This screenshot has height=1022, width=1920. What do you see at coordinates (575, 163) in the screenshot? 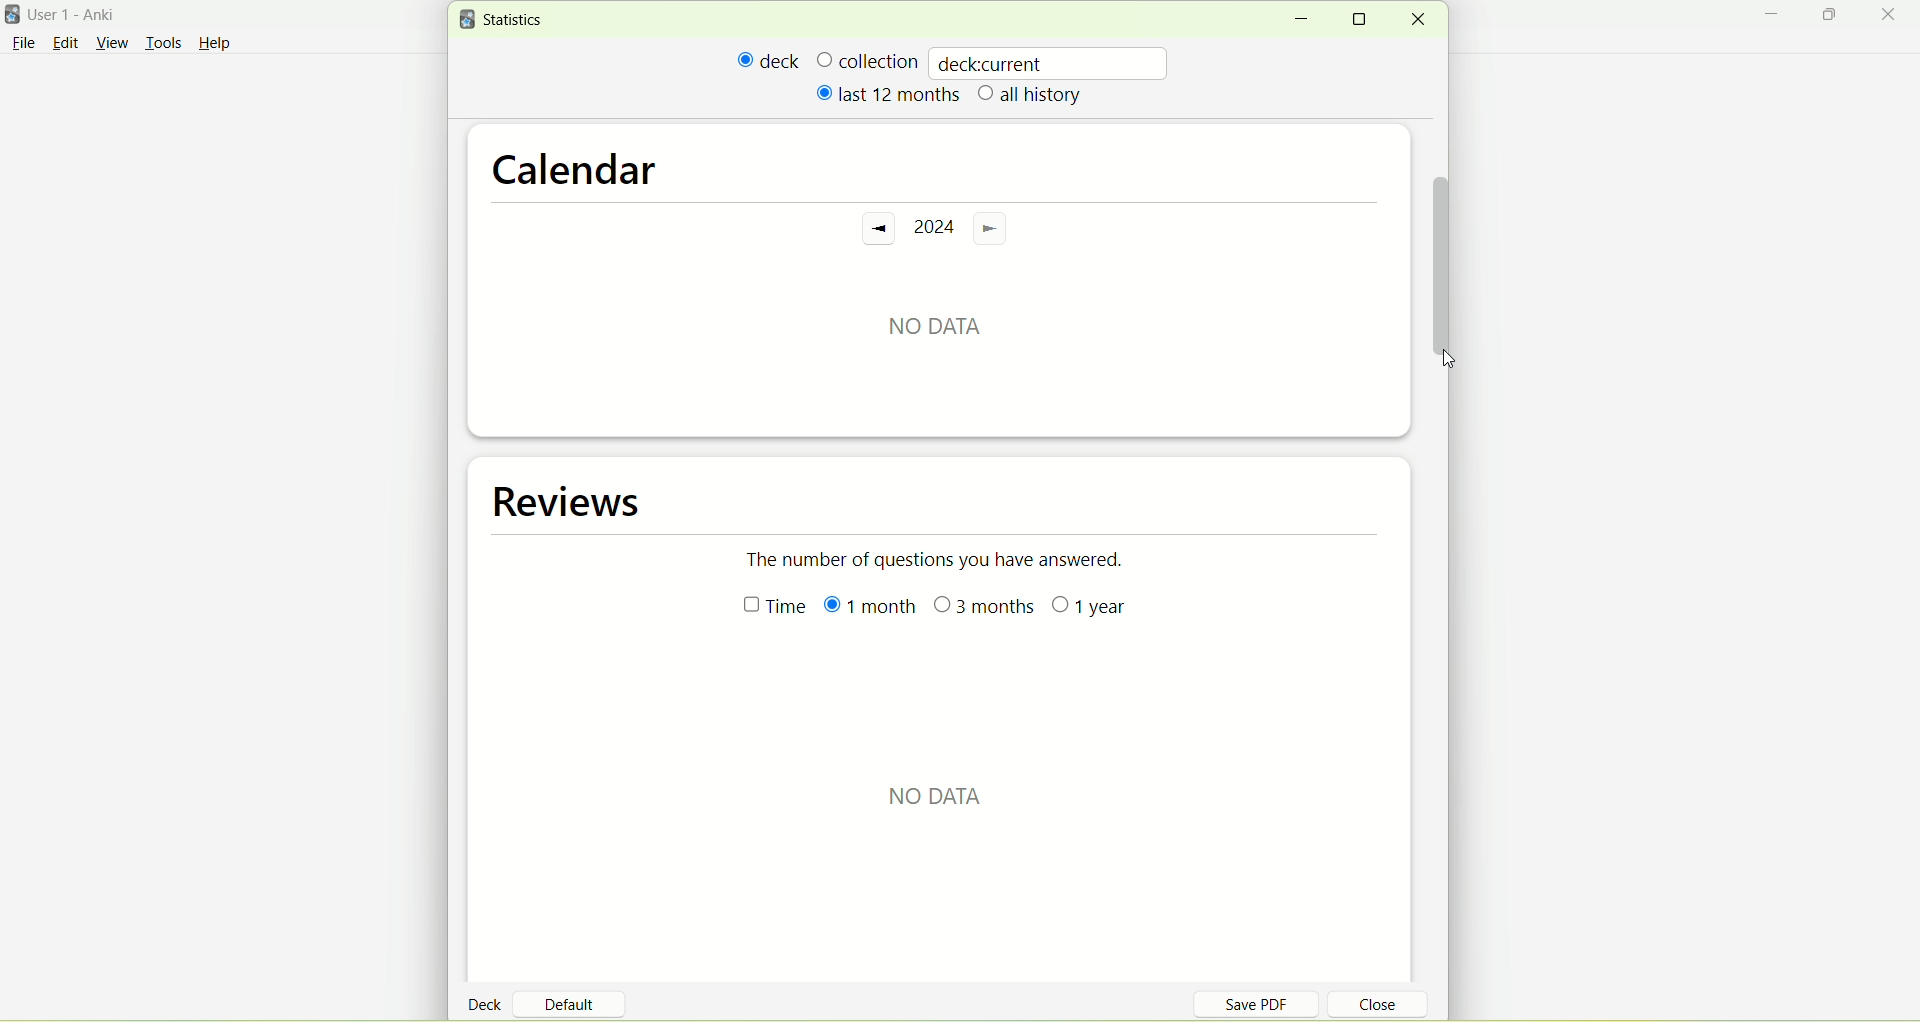
I see `calendar` at bounding box center [575, 163].